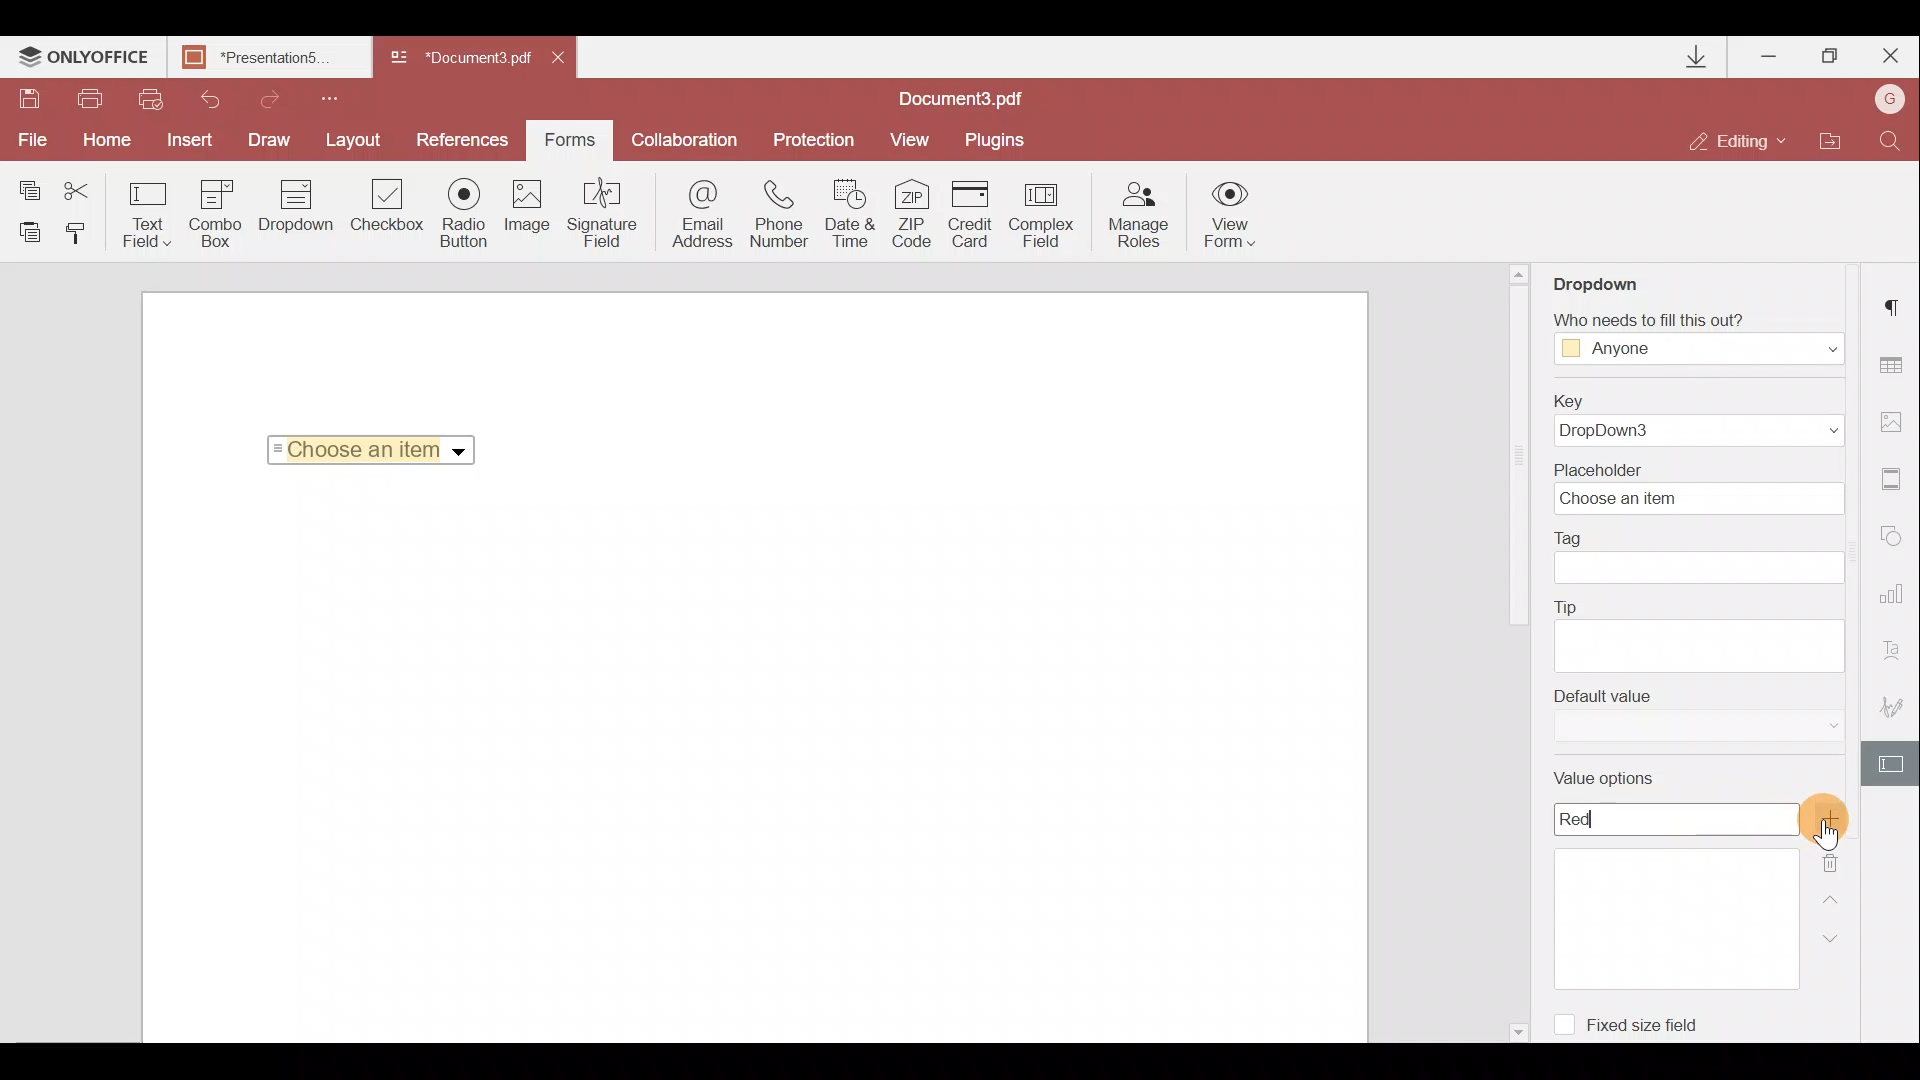 This screenshot has height=1080, width=1920. Describe the element at coordinates (1655, 1028) in the screenshot. I see `Fixed size field` at that location.